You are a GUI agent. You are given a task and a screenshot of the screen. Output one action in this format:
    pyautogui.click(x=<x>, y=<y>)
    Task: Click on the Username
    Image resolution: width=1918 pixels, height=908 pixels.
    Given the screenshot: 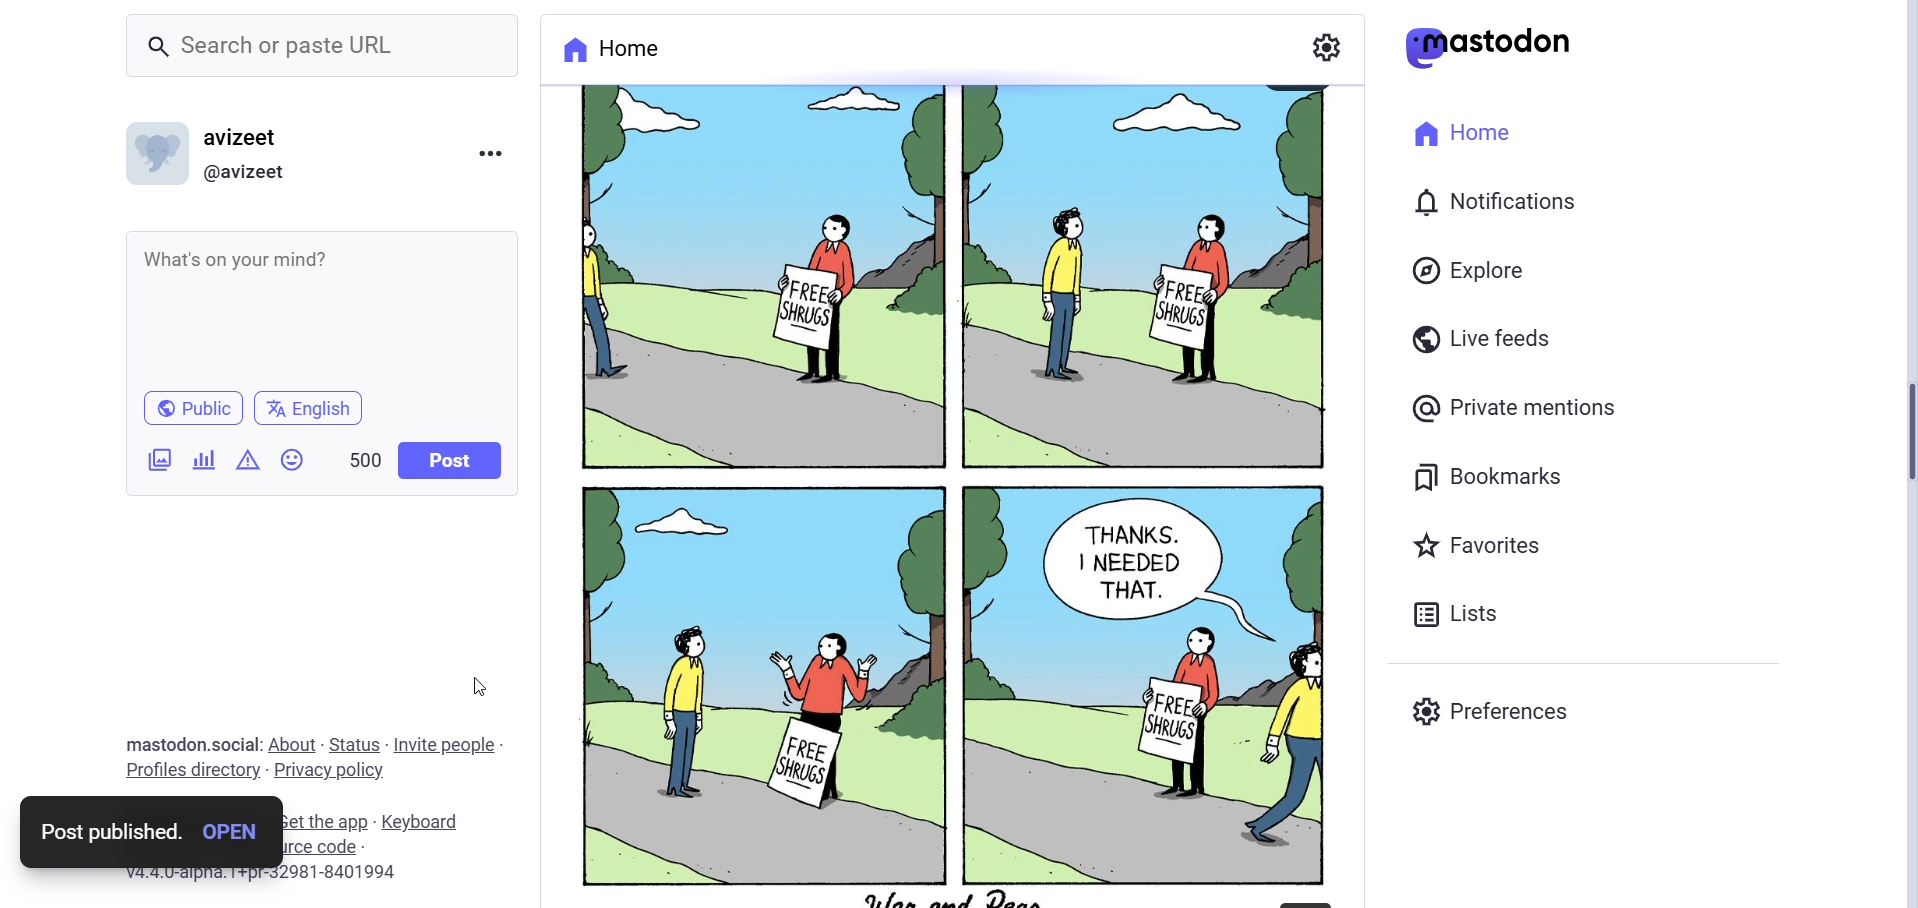 What is the action you would take?
    pyautogui.click(x=252, y=135)
    